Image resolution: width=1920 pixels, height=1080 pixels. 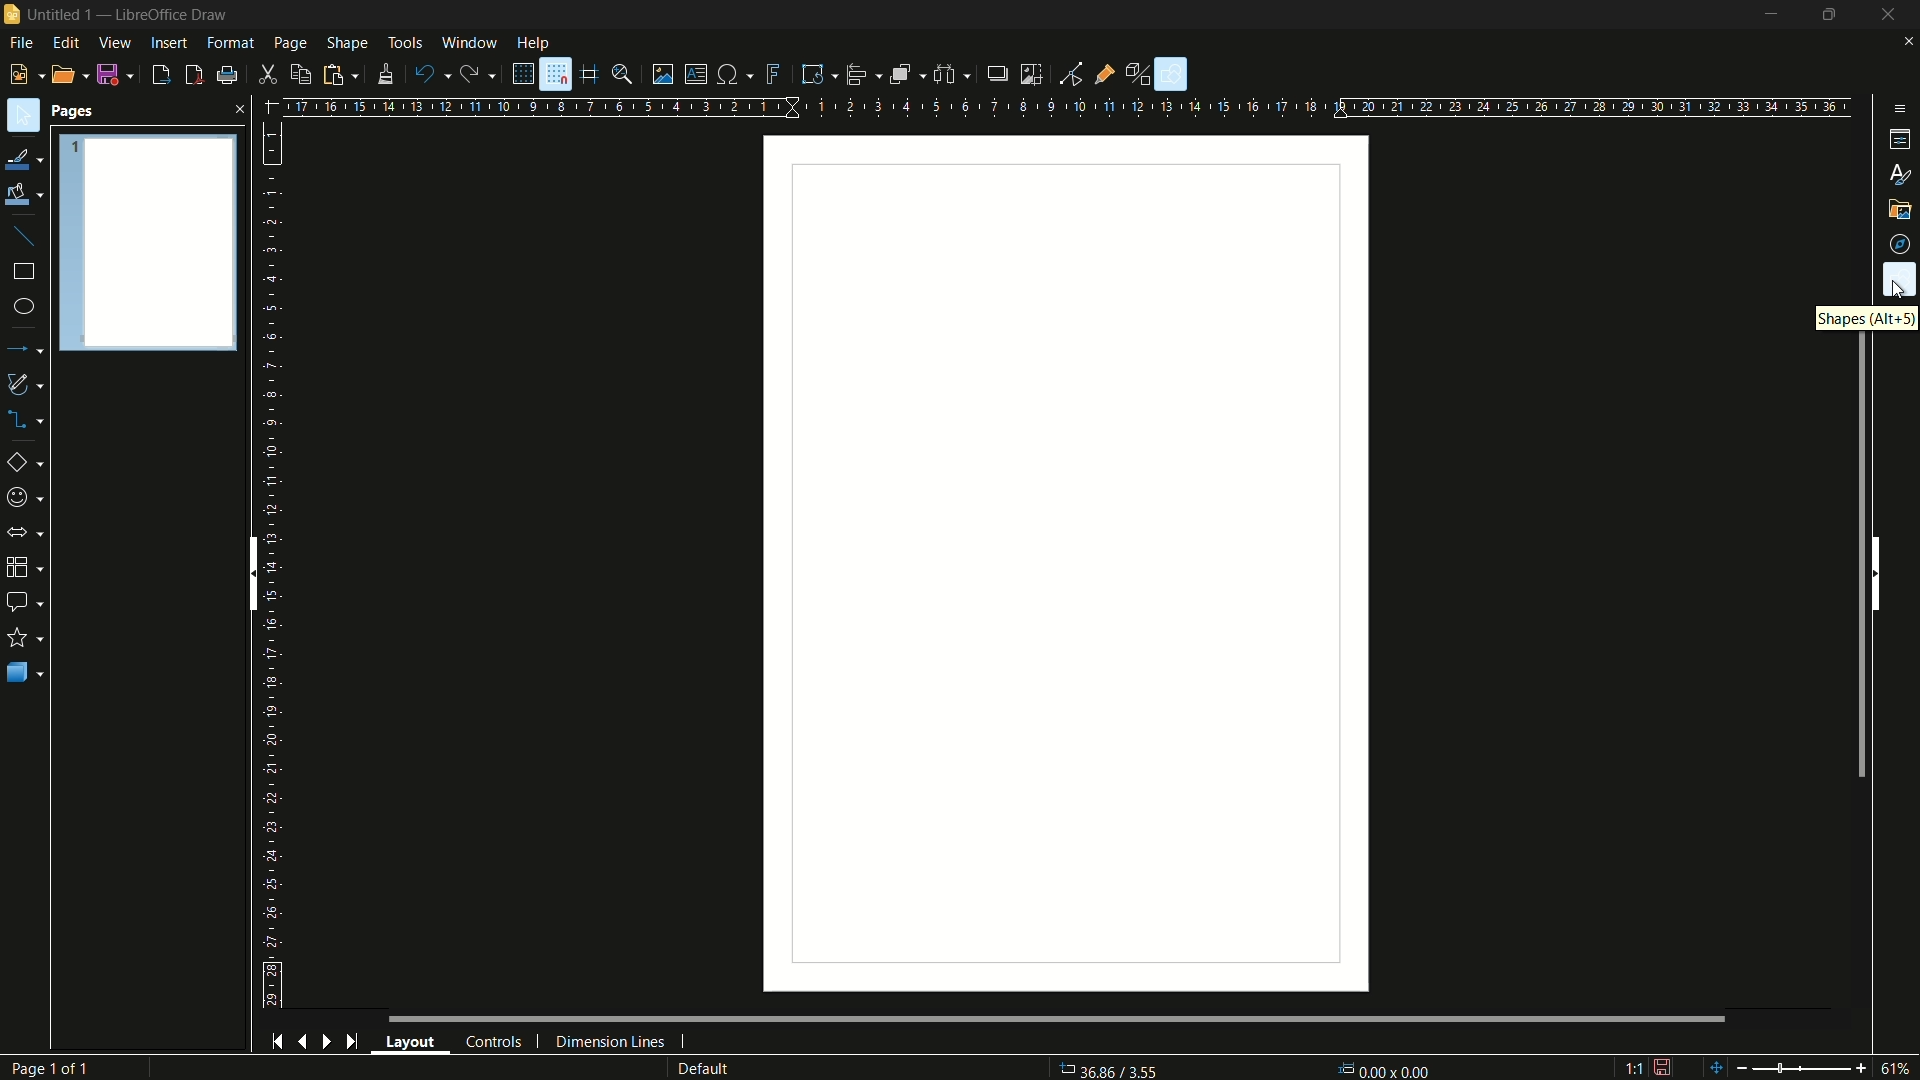 I want to click on insert special characters, so click(x=734, y=76).